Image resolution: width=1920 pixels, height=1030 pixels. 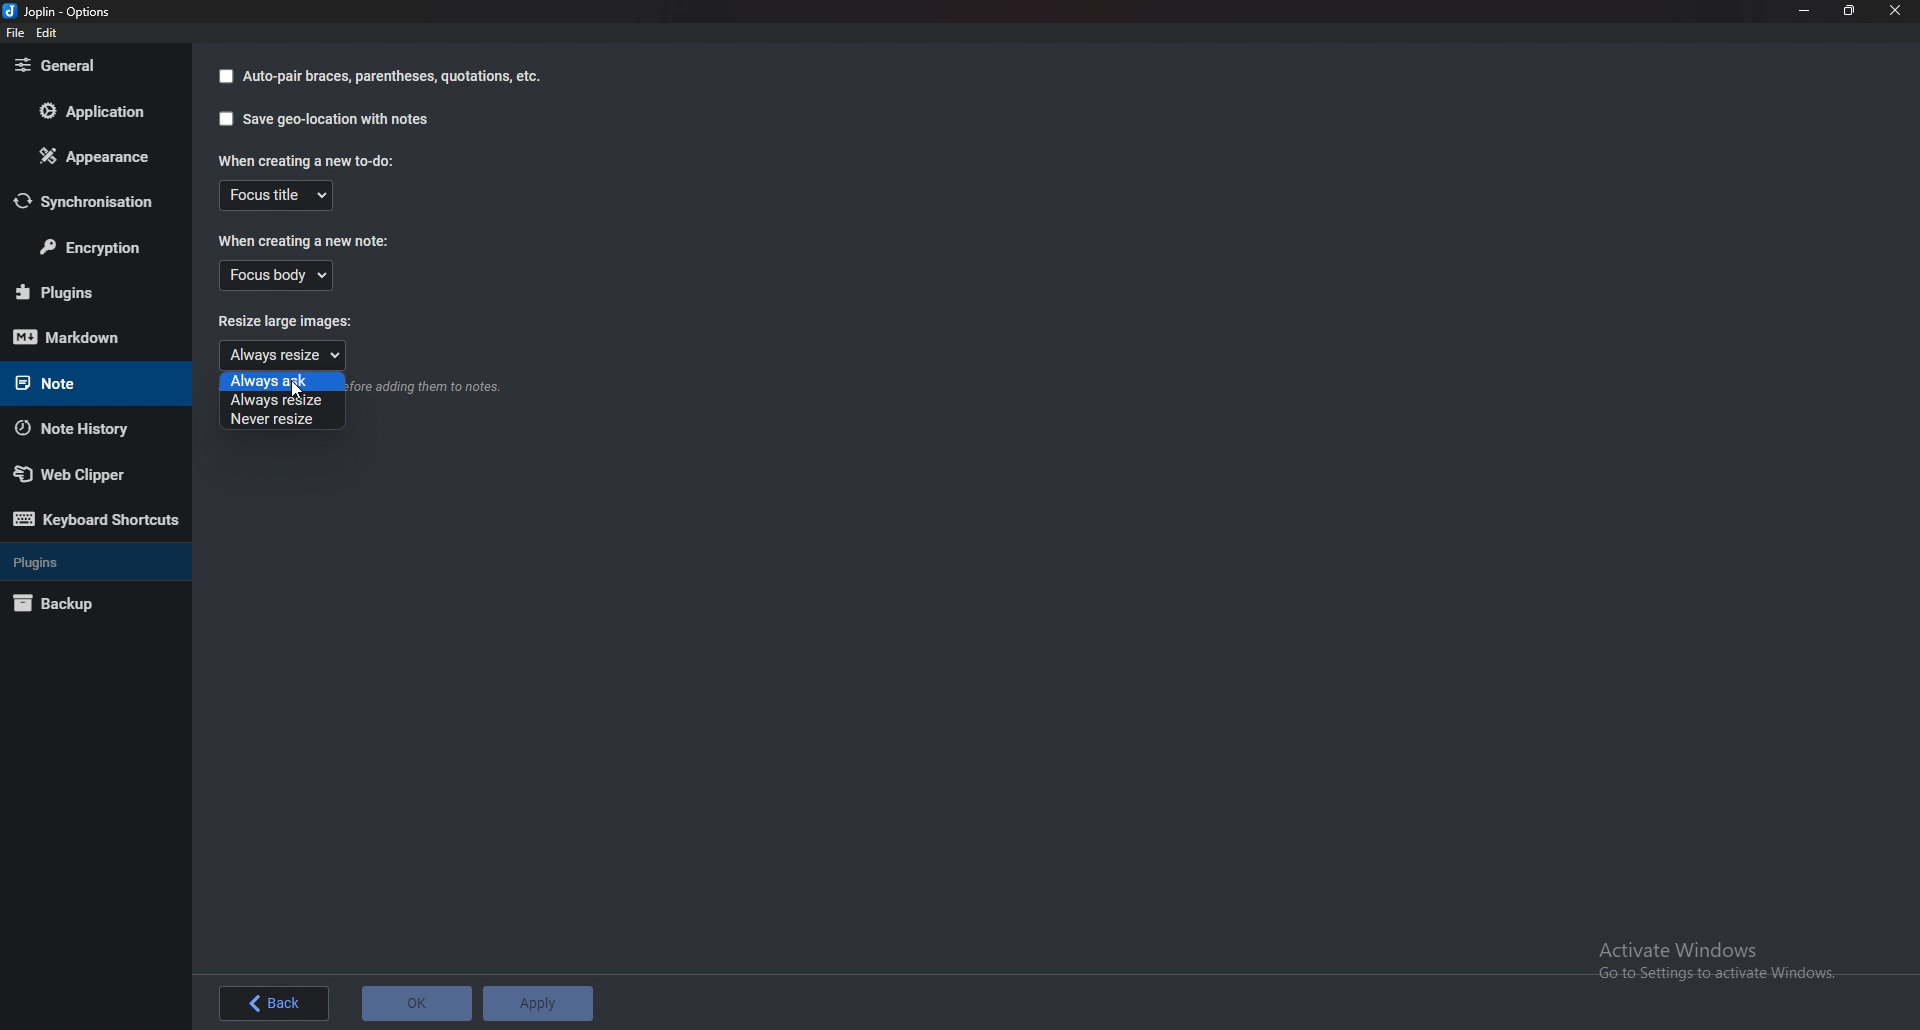 What do you see at coordinates (419, 1003) in the screenshot?
I see `O K` at bounding box center [419, 1003].